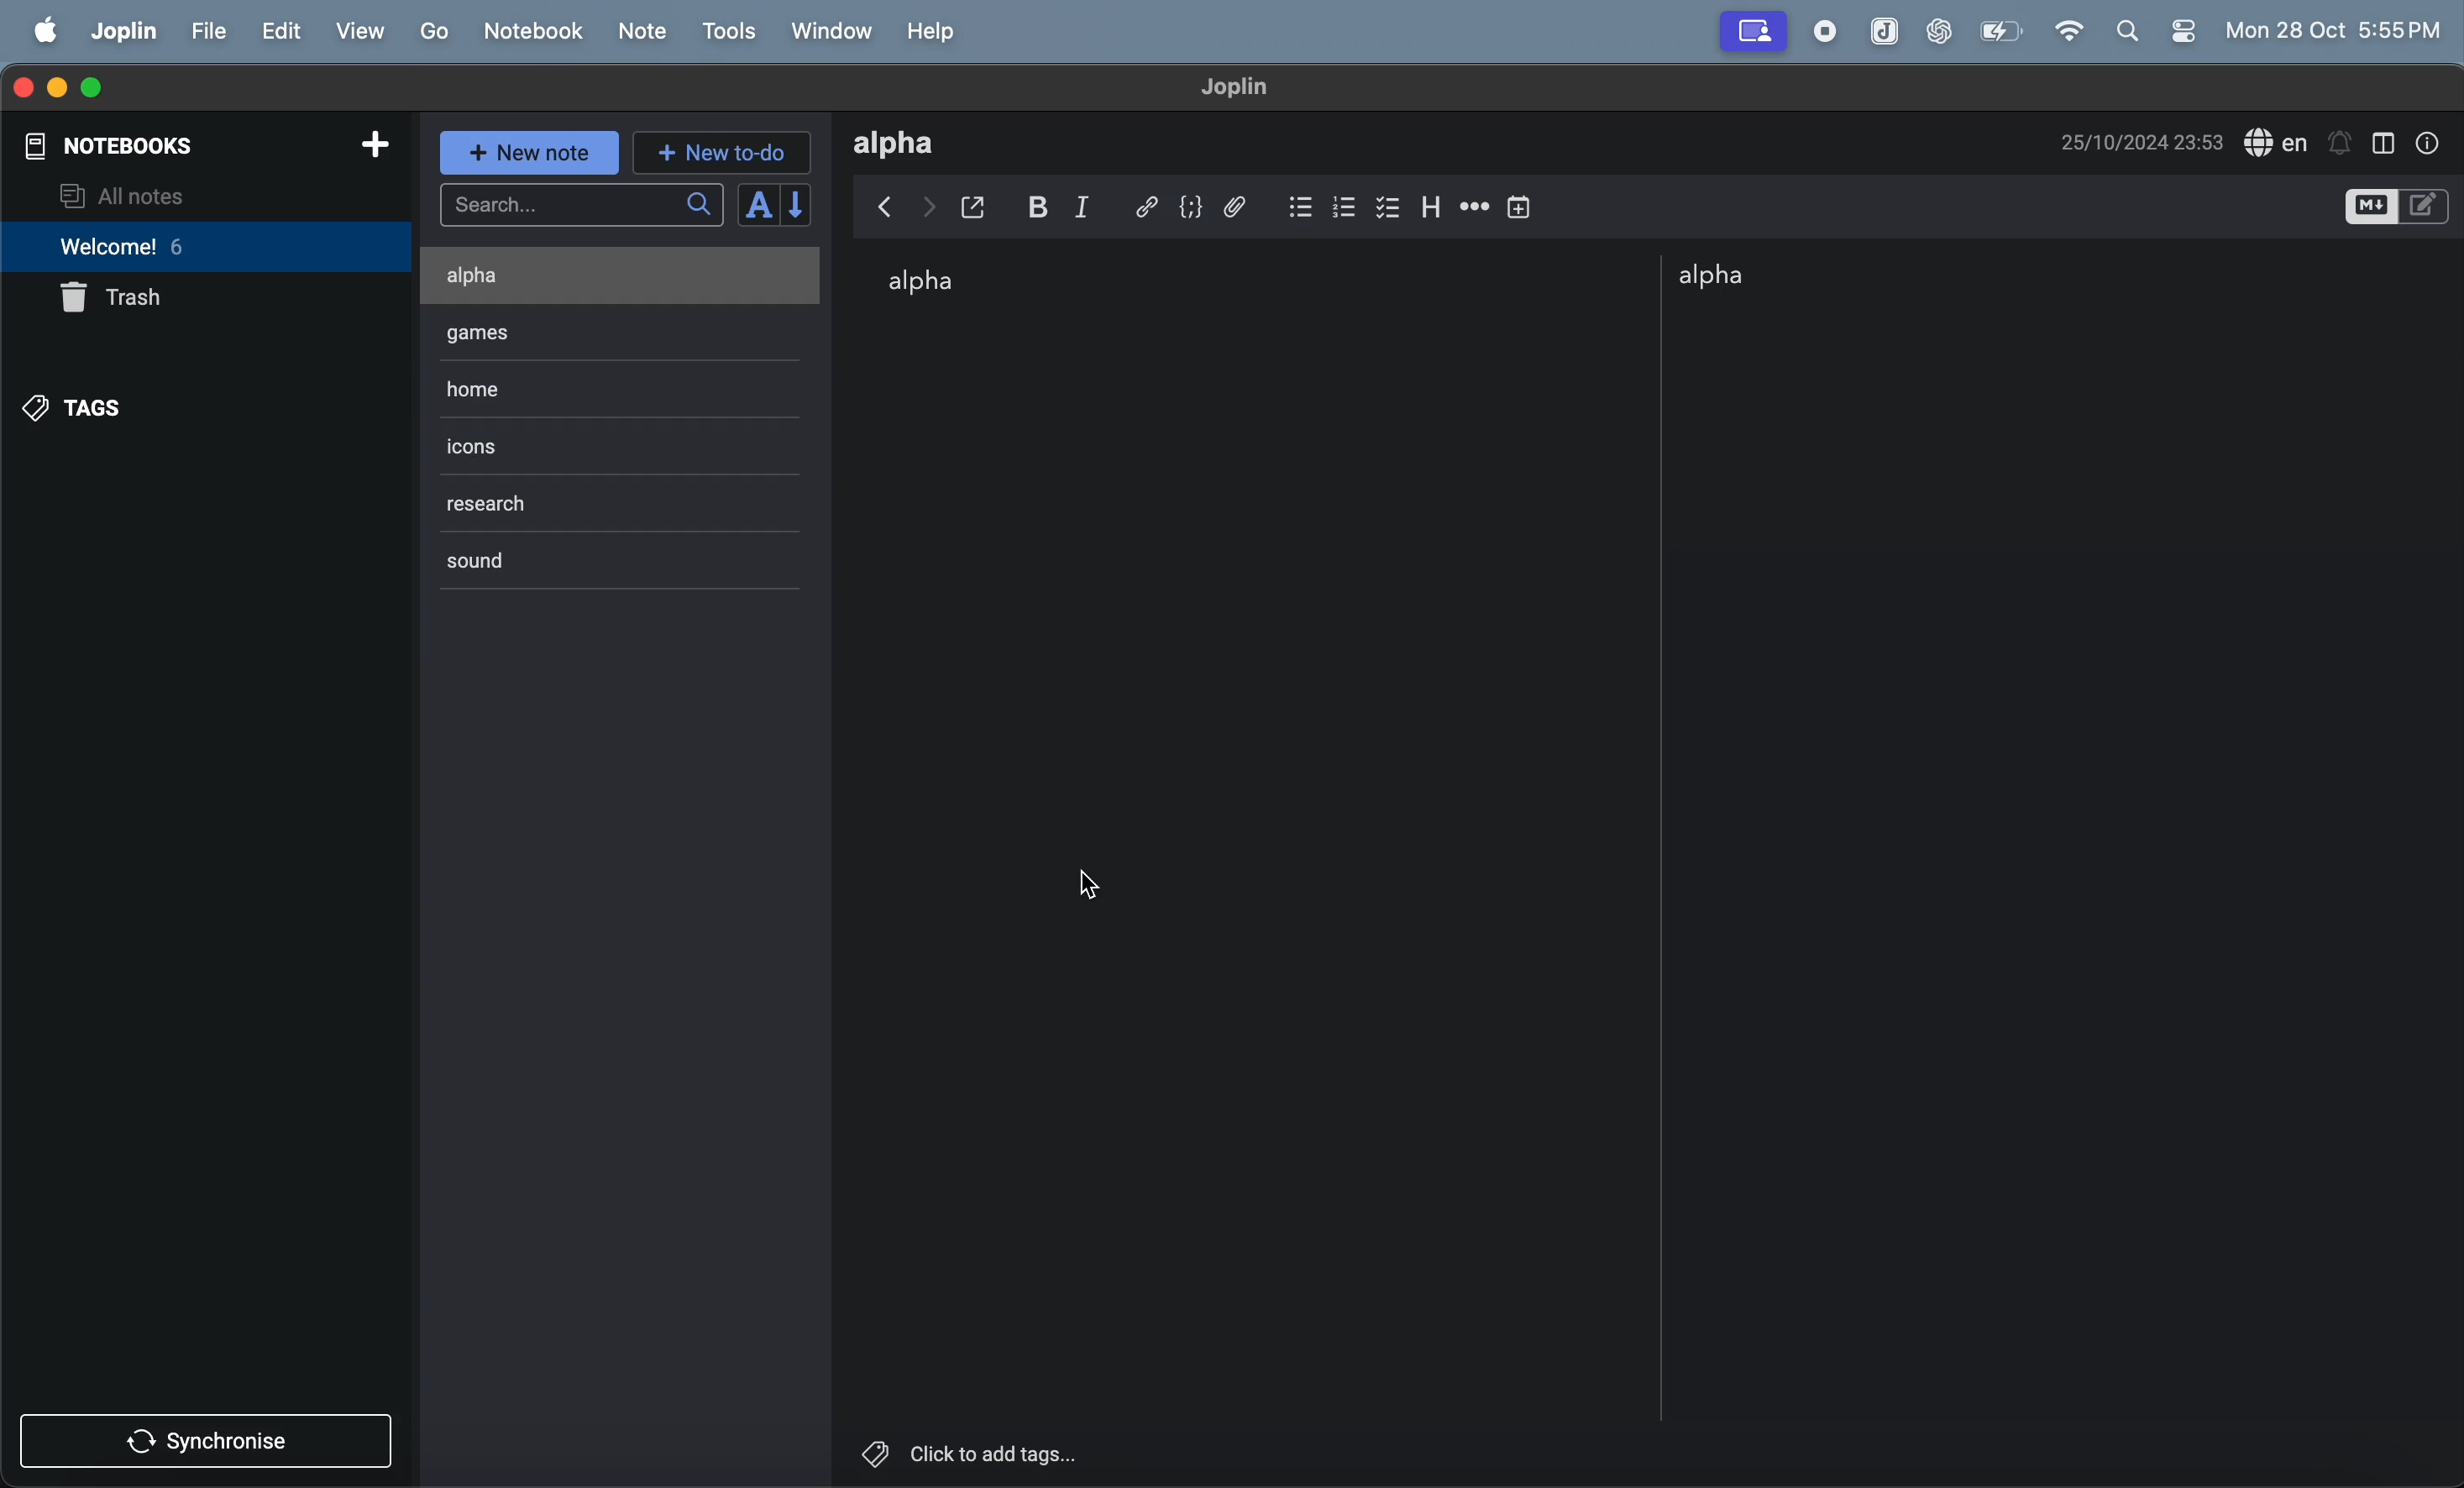  What do you see at coordinates (1391, 204) in the screenshot?
I see `check box` at bounding box center [1391, 204].